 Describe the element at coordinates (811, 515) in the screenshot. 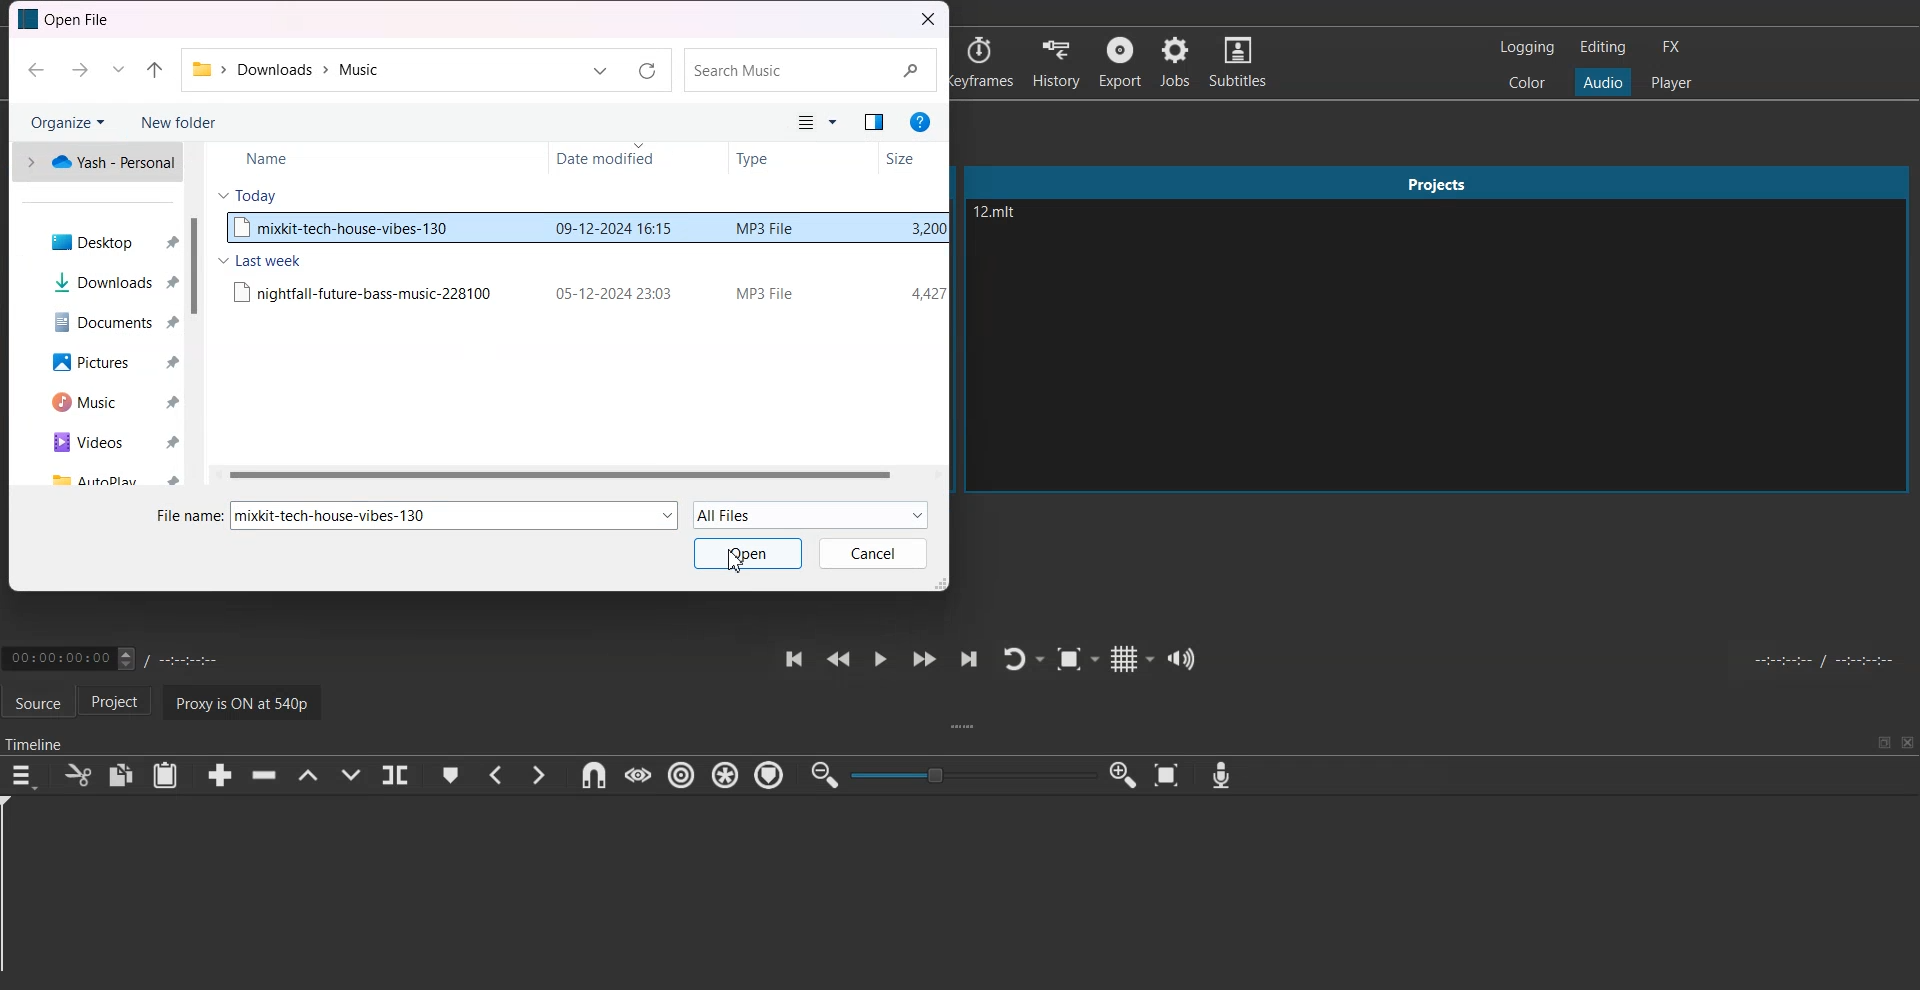

I see `All Files` at that location.